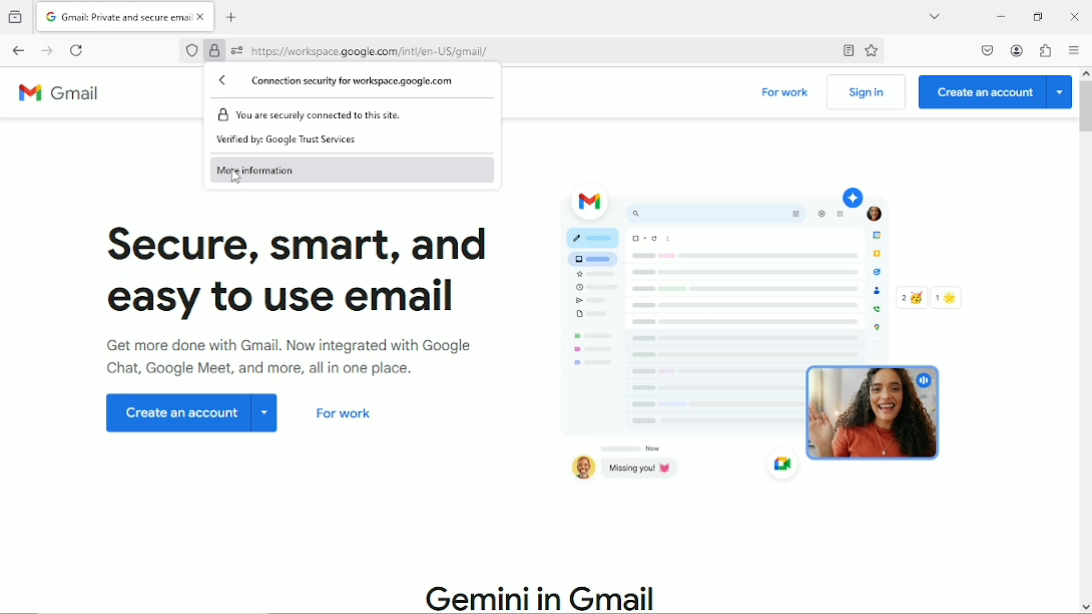  Describe the element at coordinates (1038, 14) in the screenshot. I see `restore down` at that location.